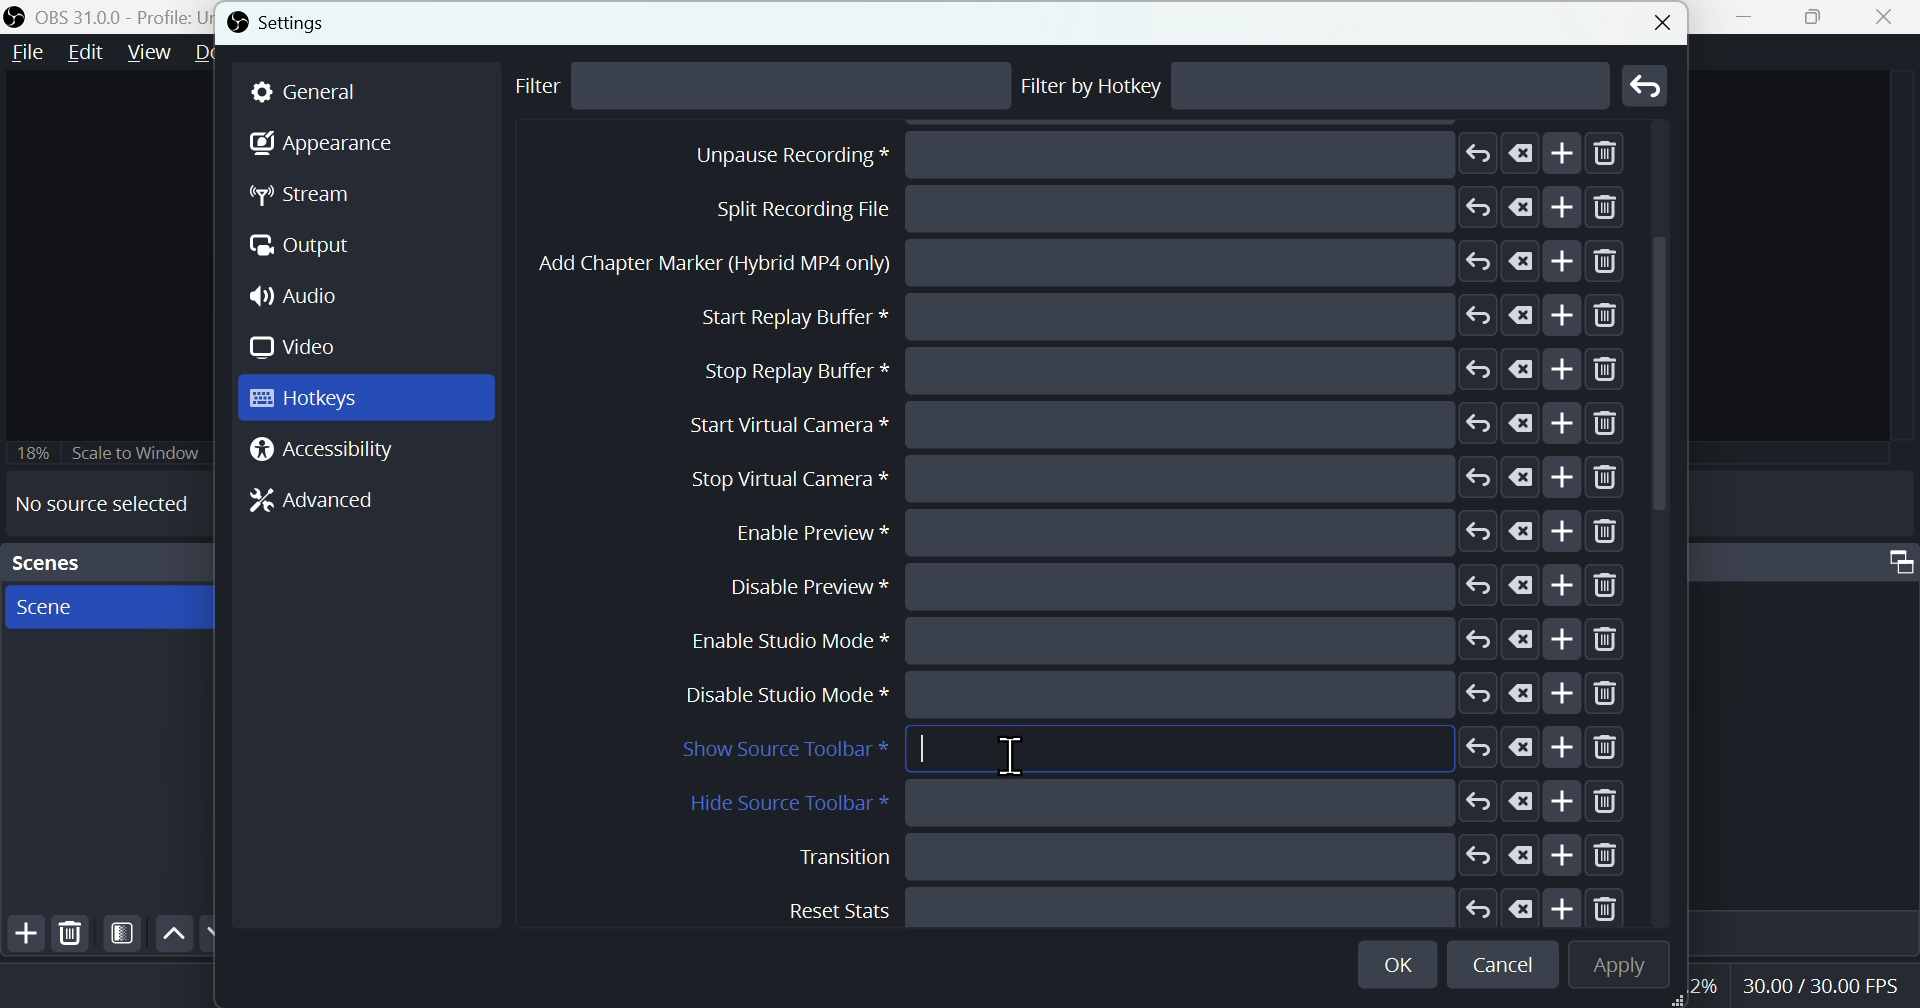 This screenshot has height=1008, width=1920. What do you see at coordinates (1019, 755) in the screenshot?
I see `Cursor` at bounding box center [1019, 755].